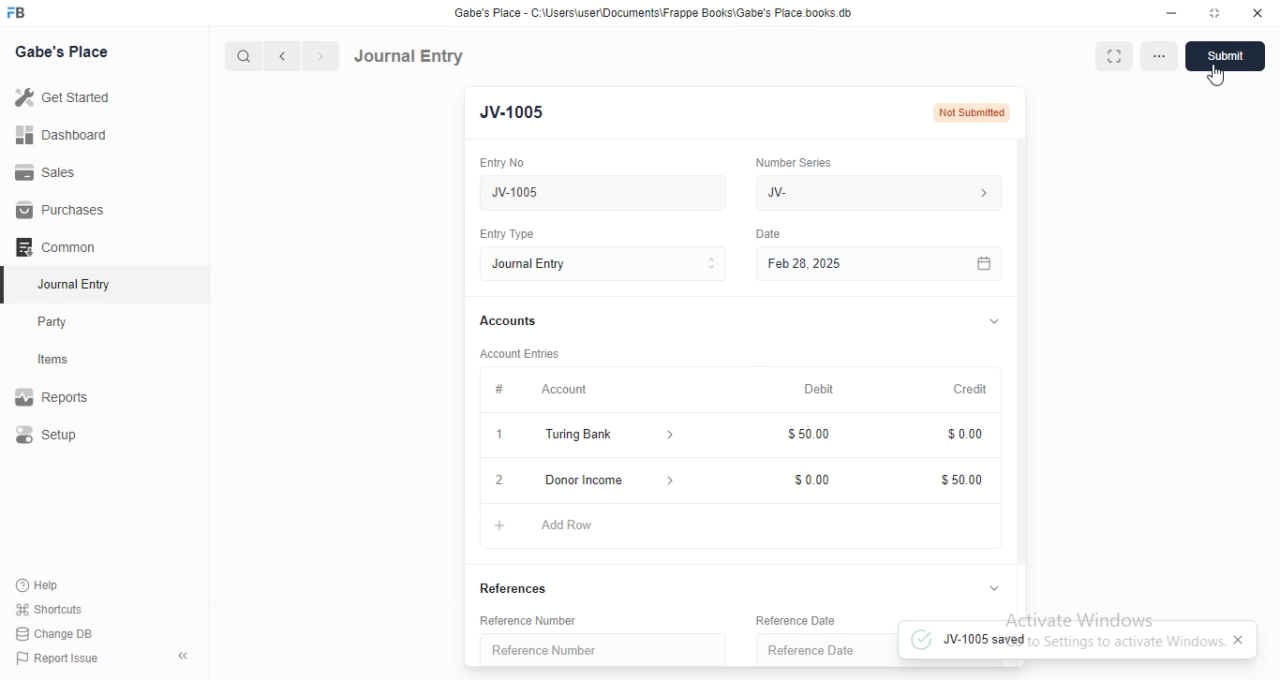 This screenshot has width=1280, height=680. Describe the element at coordinates (410, 55) in the screenshot. I see `Journal Entry` at that location.